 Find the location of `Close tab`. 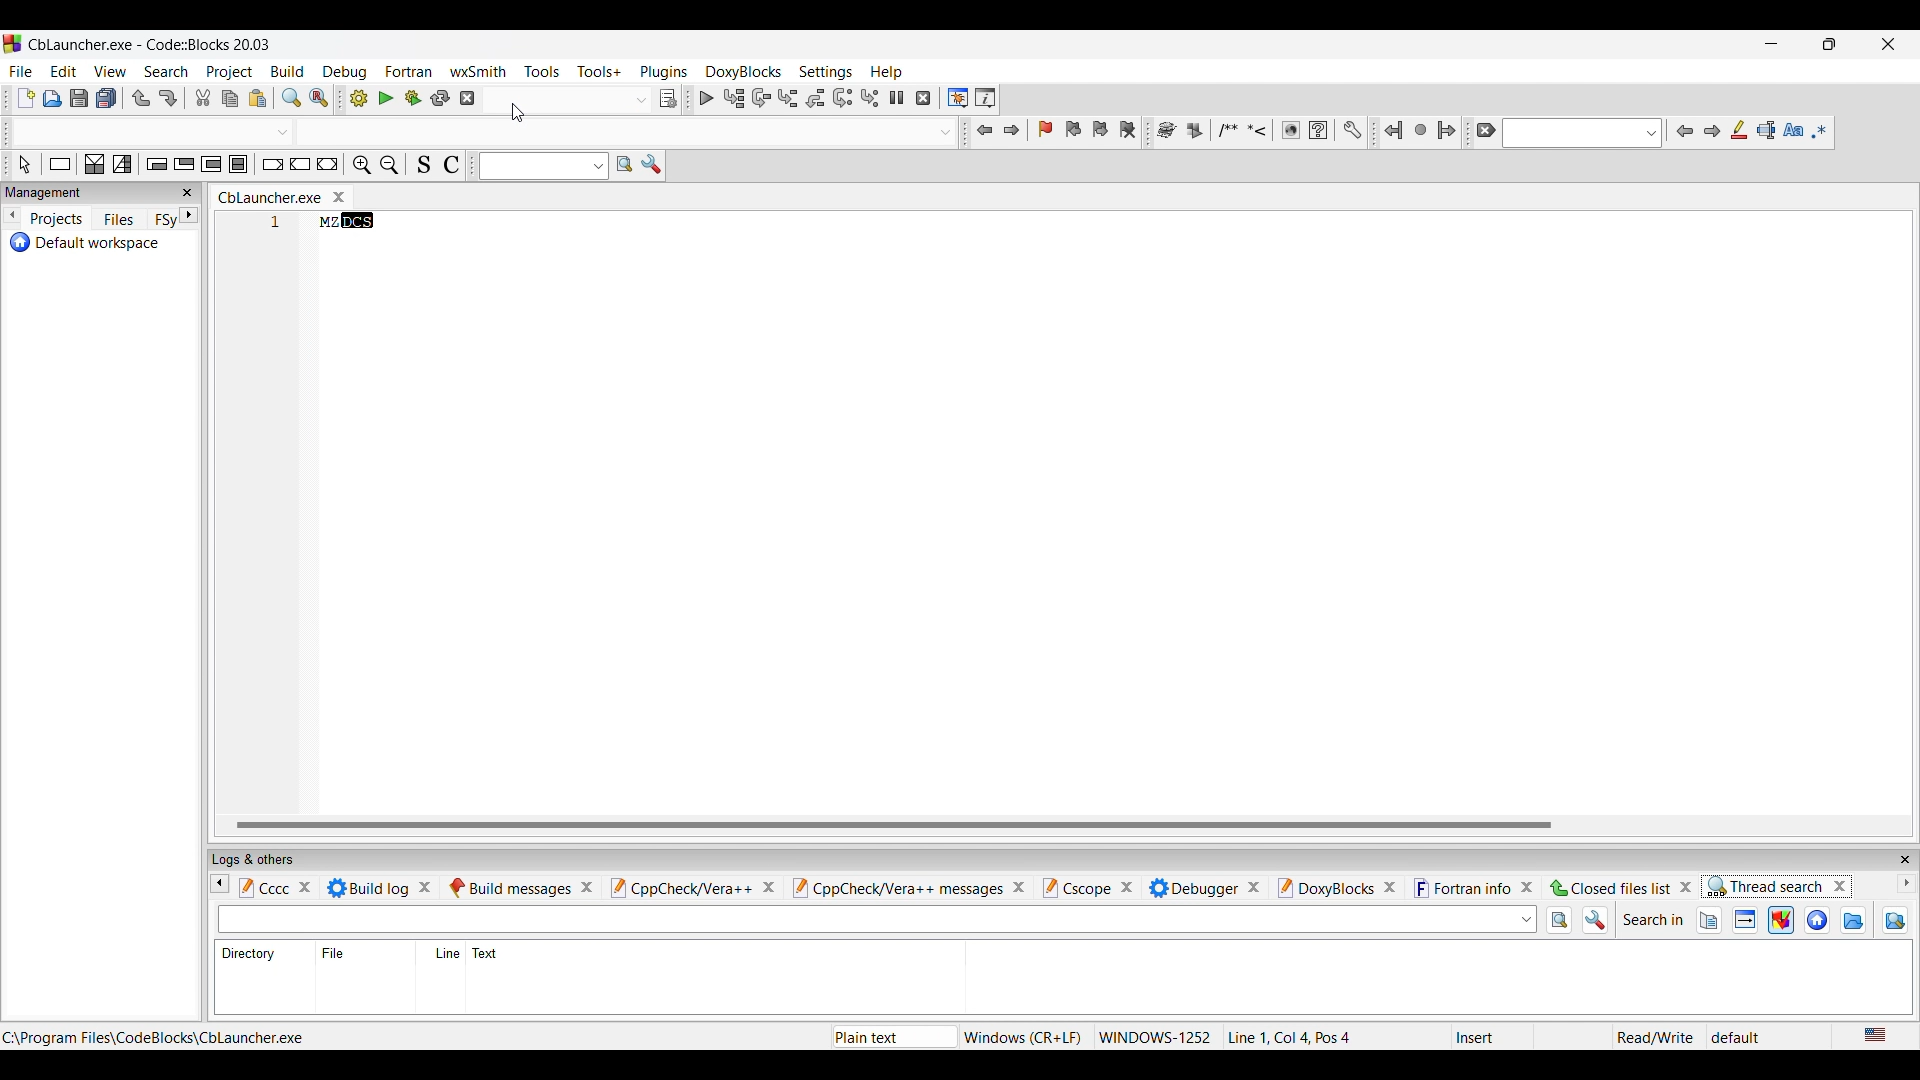

Close tab is located at coordinates (132, 197).